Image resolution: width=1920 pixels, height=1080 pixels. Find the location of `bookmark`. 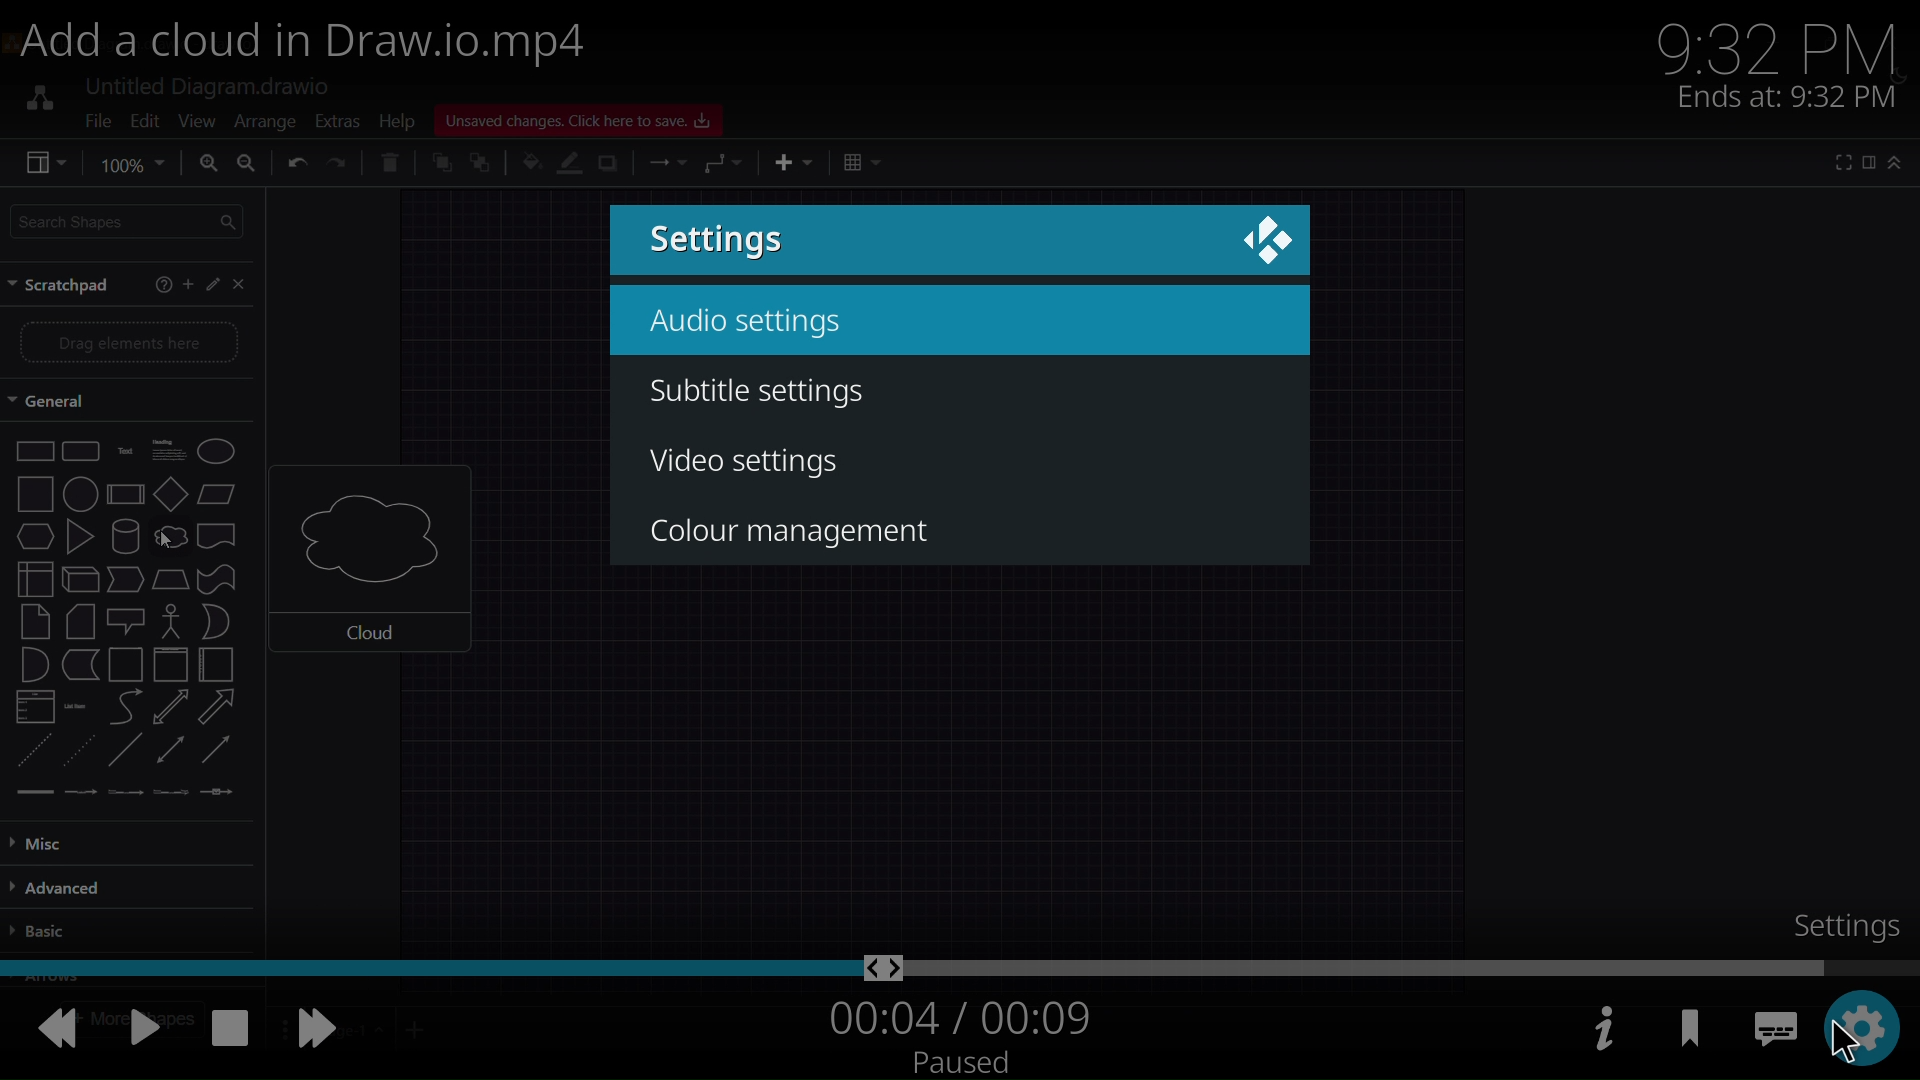

bookmark is located at coordinates (1694, 1033).